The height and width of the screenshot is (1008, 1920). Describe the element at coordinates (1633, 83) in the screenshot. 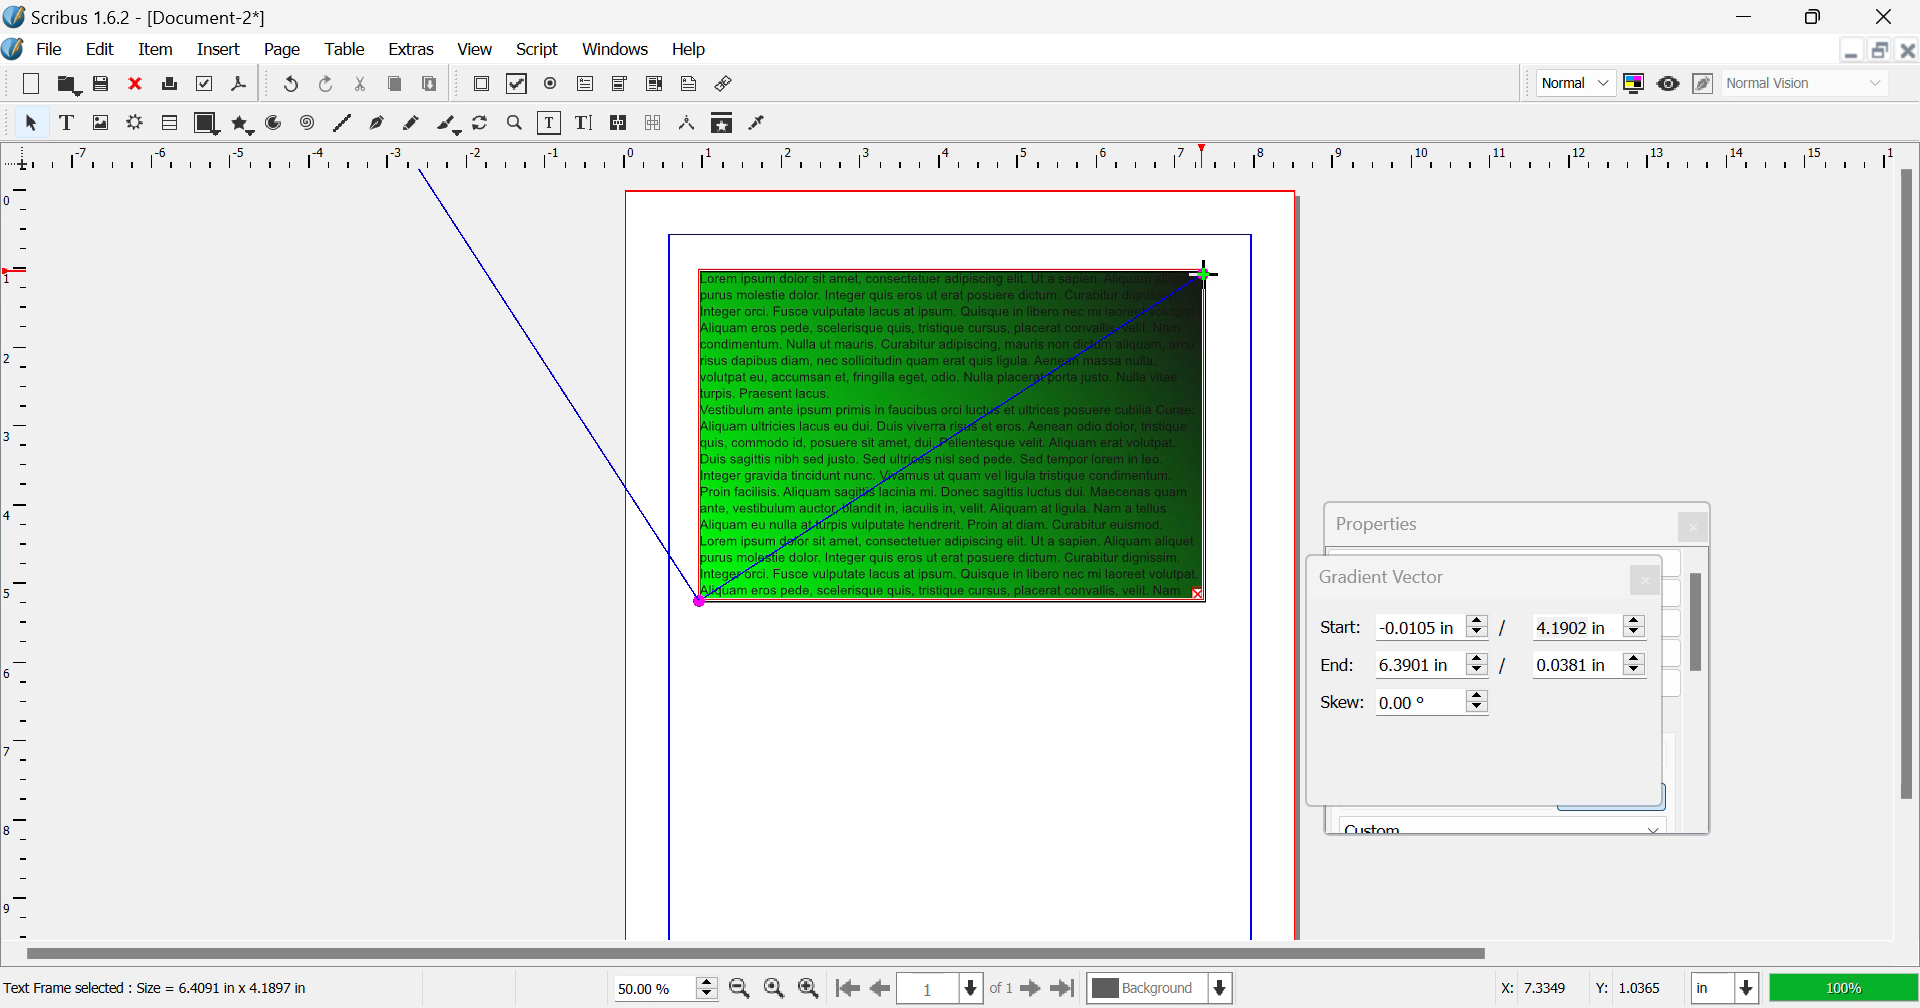

I see `Toggle Color Management` at that location.